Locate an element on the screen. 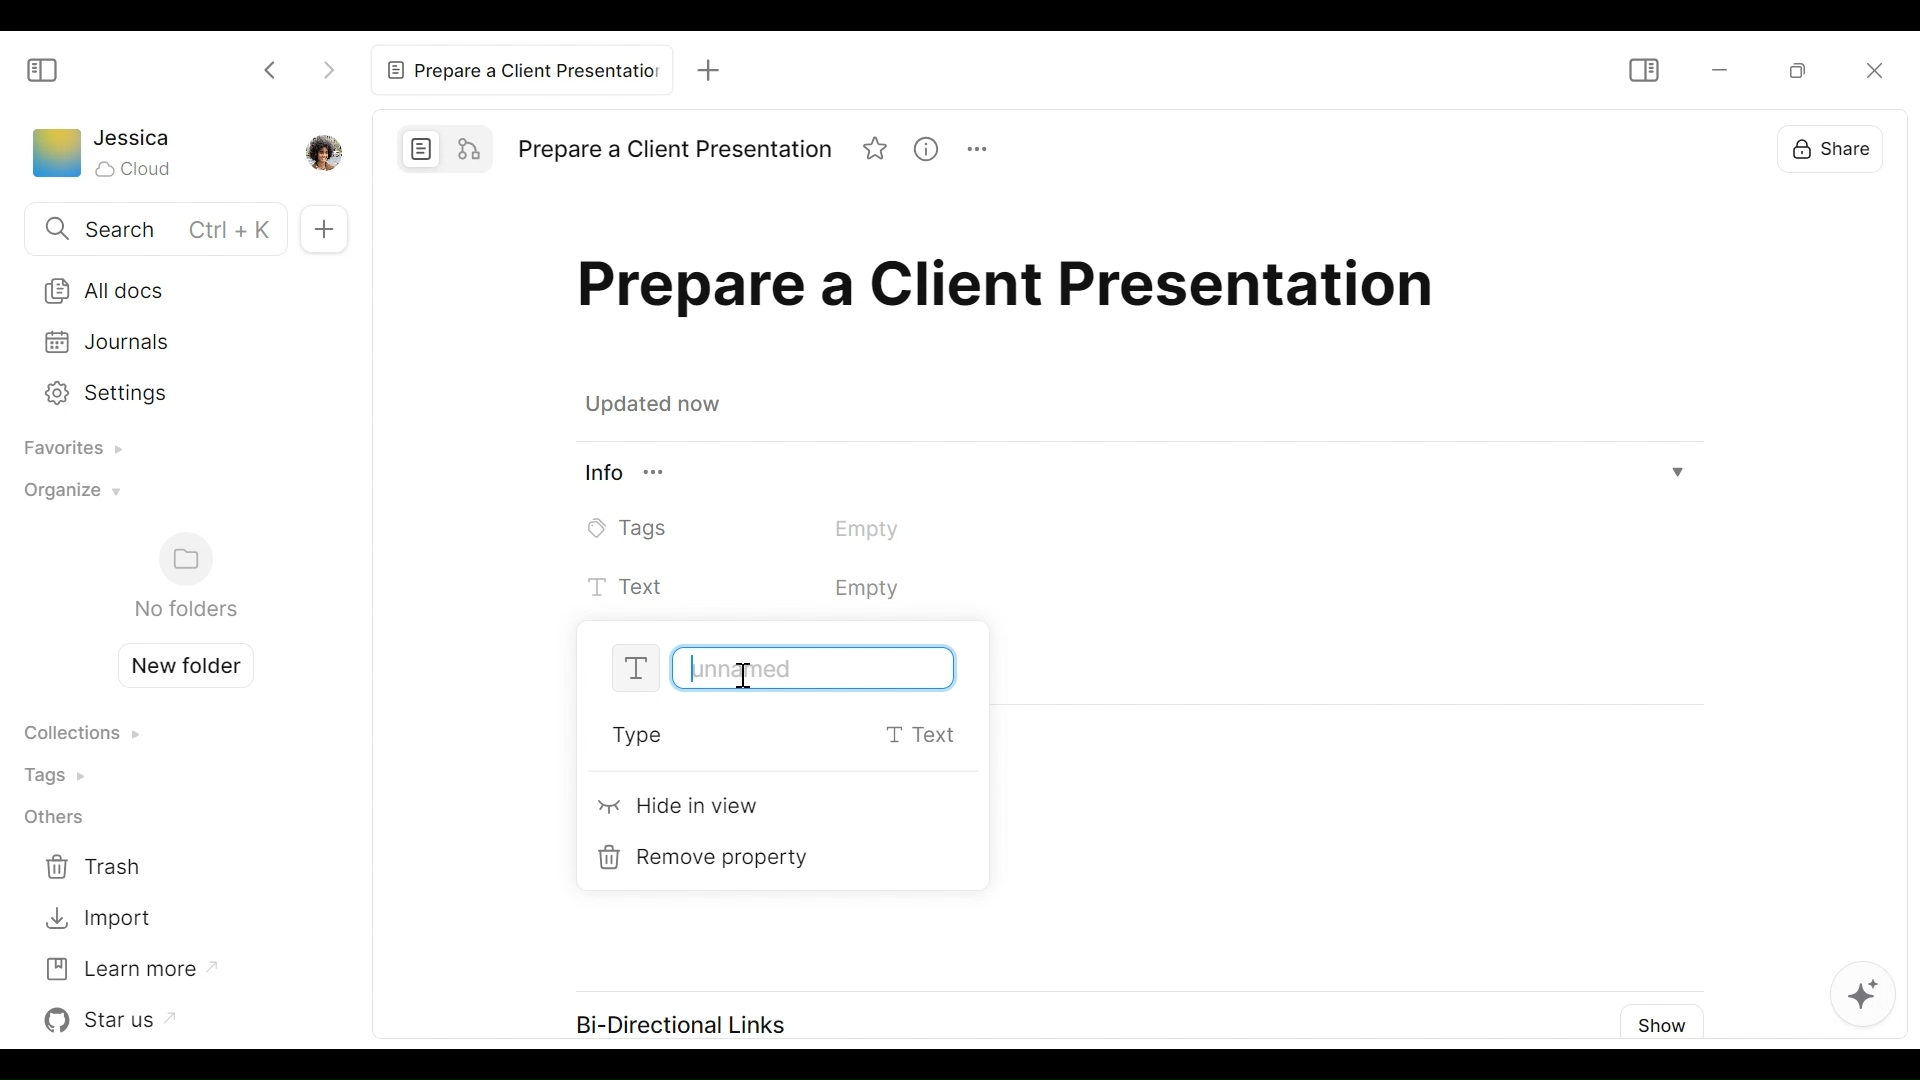 This screenshot has height=1080, width=1920. Workspace is located at coordinates (55, 157).